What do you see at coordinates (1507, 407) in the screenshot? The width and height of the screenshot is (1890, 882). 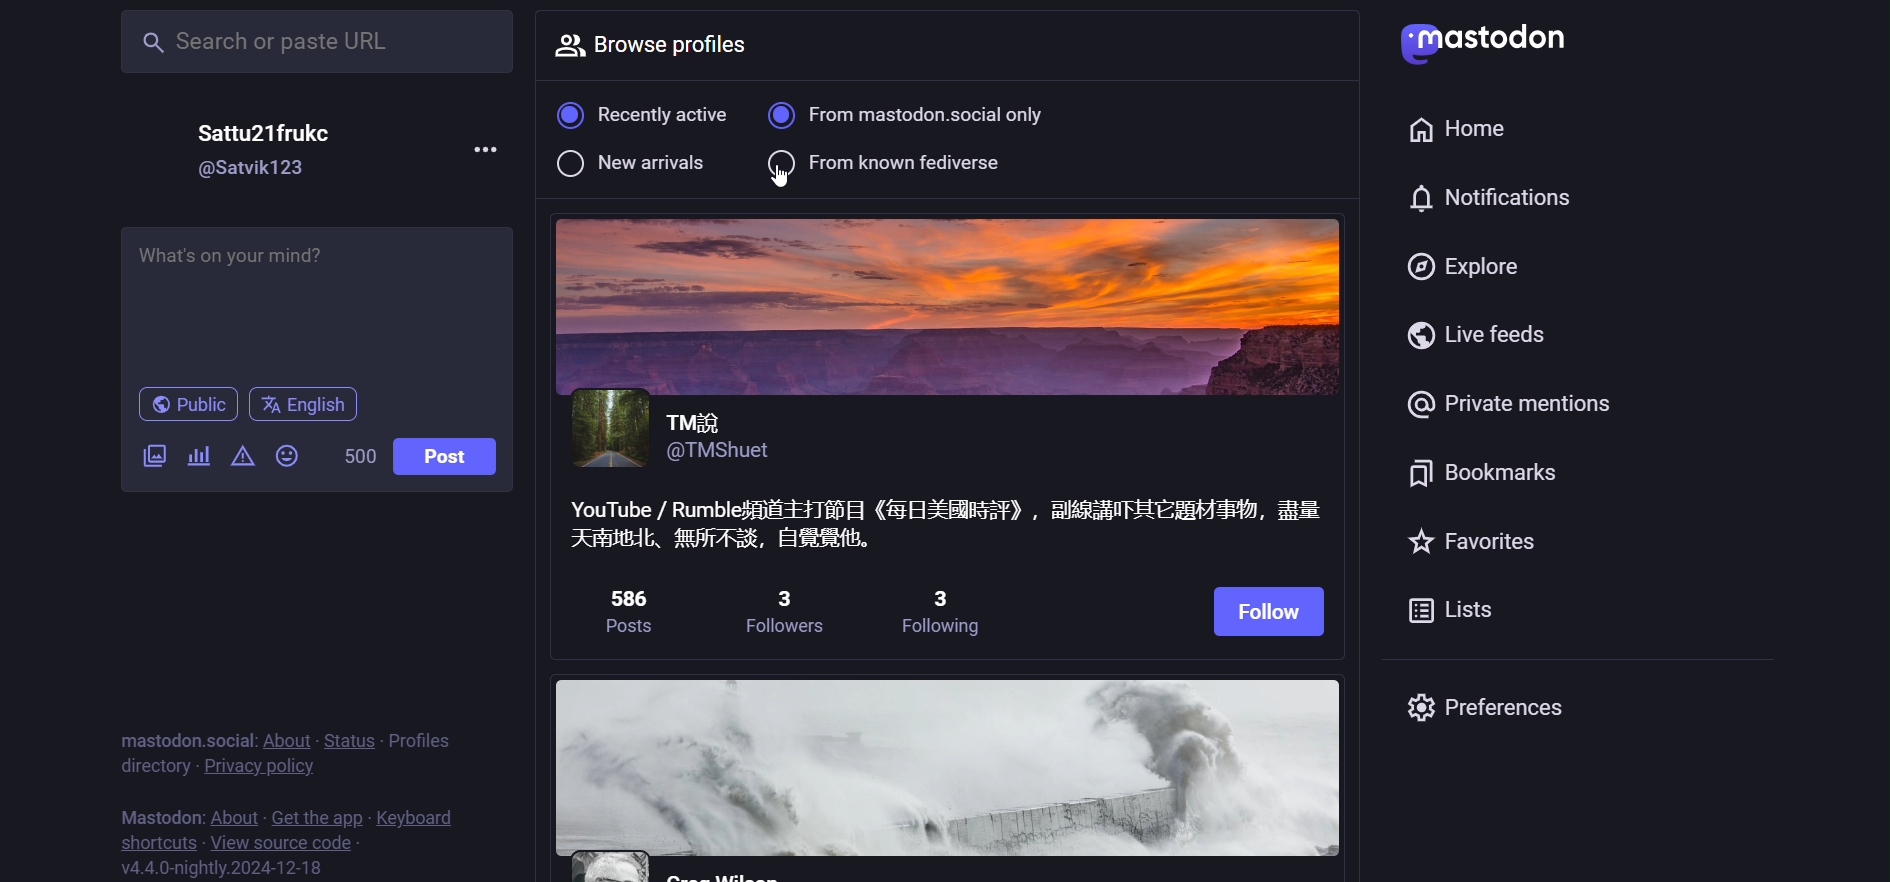 I see `private mention` at bounding box center [1507, 407].